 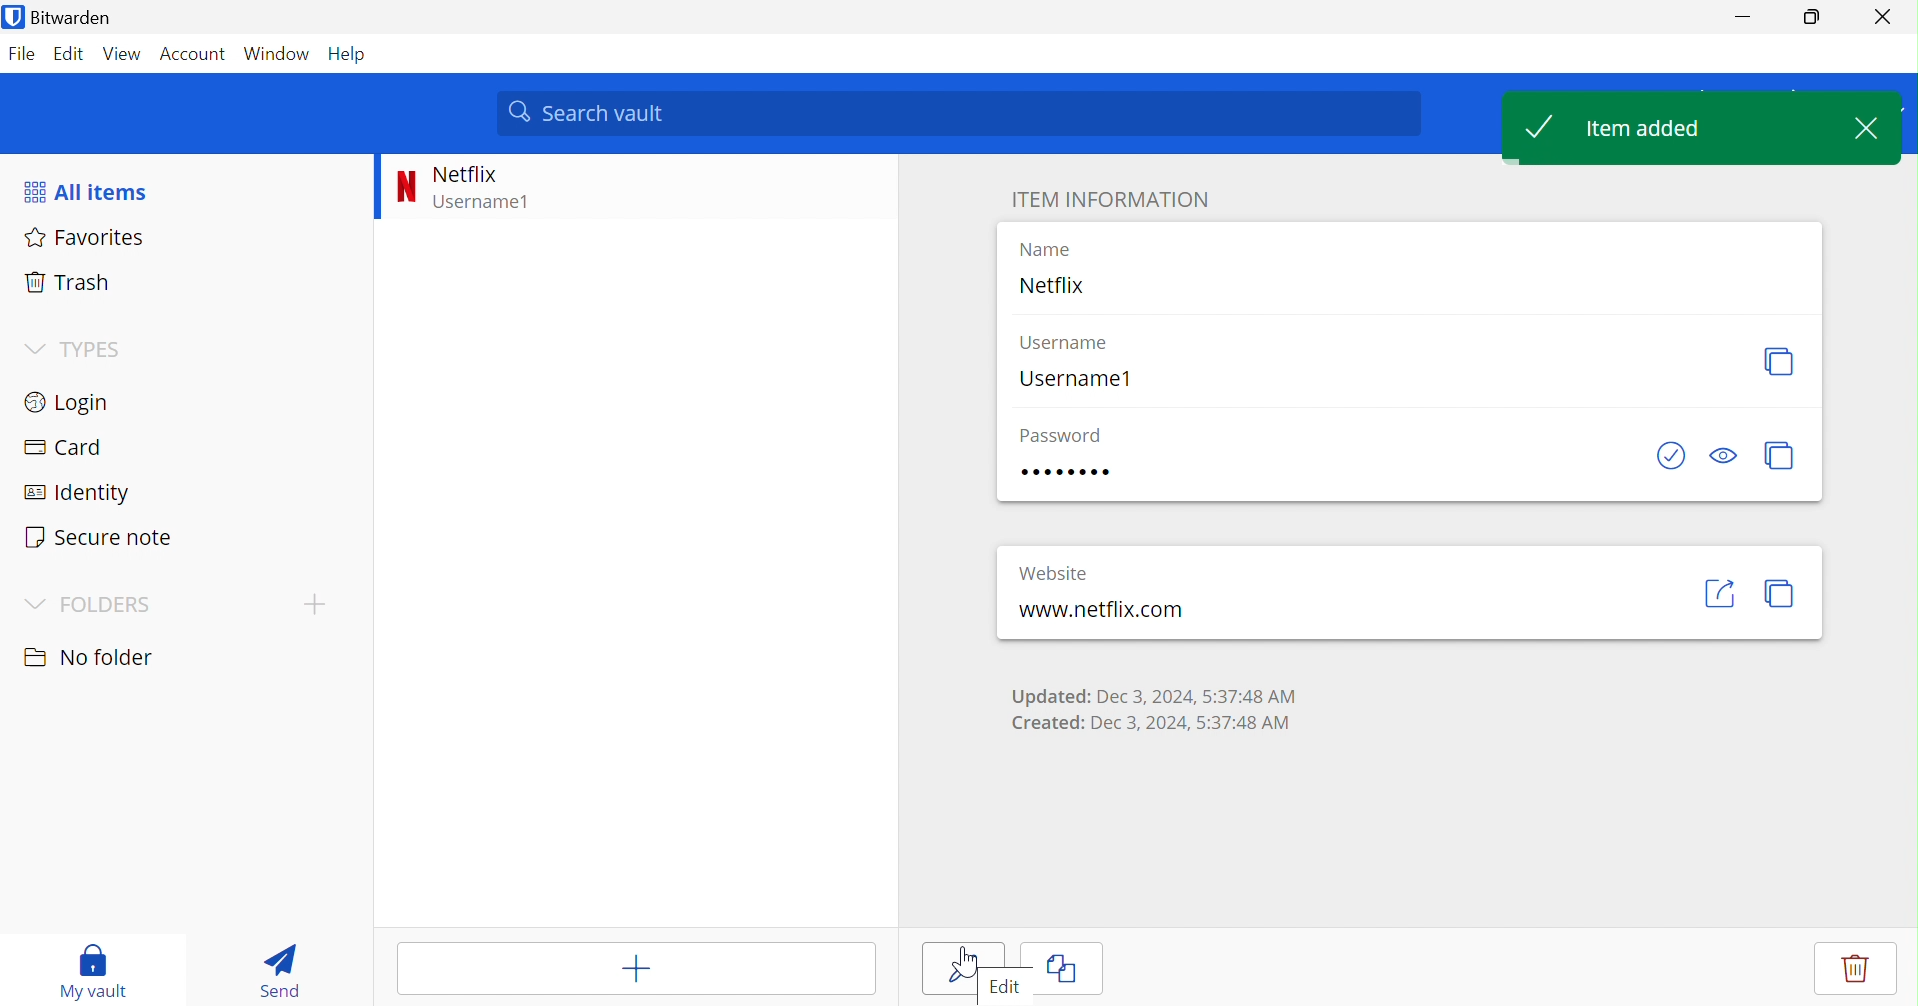 I want to click on Secure note, so click(x=101, y=535).